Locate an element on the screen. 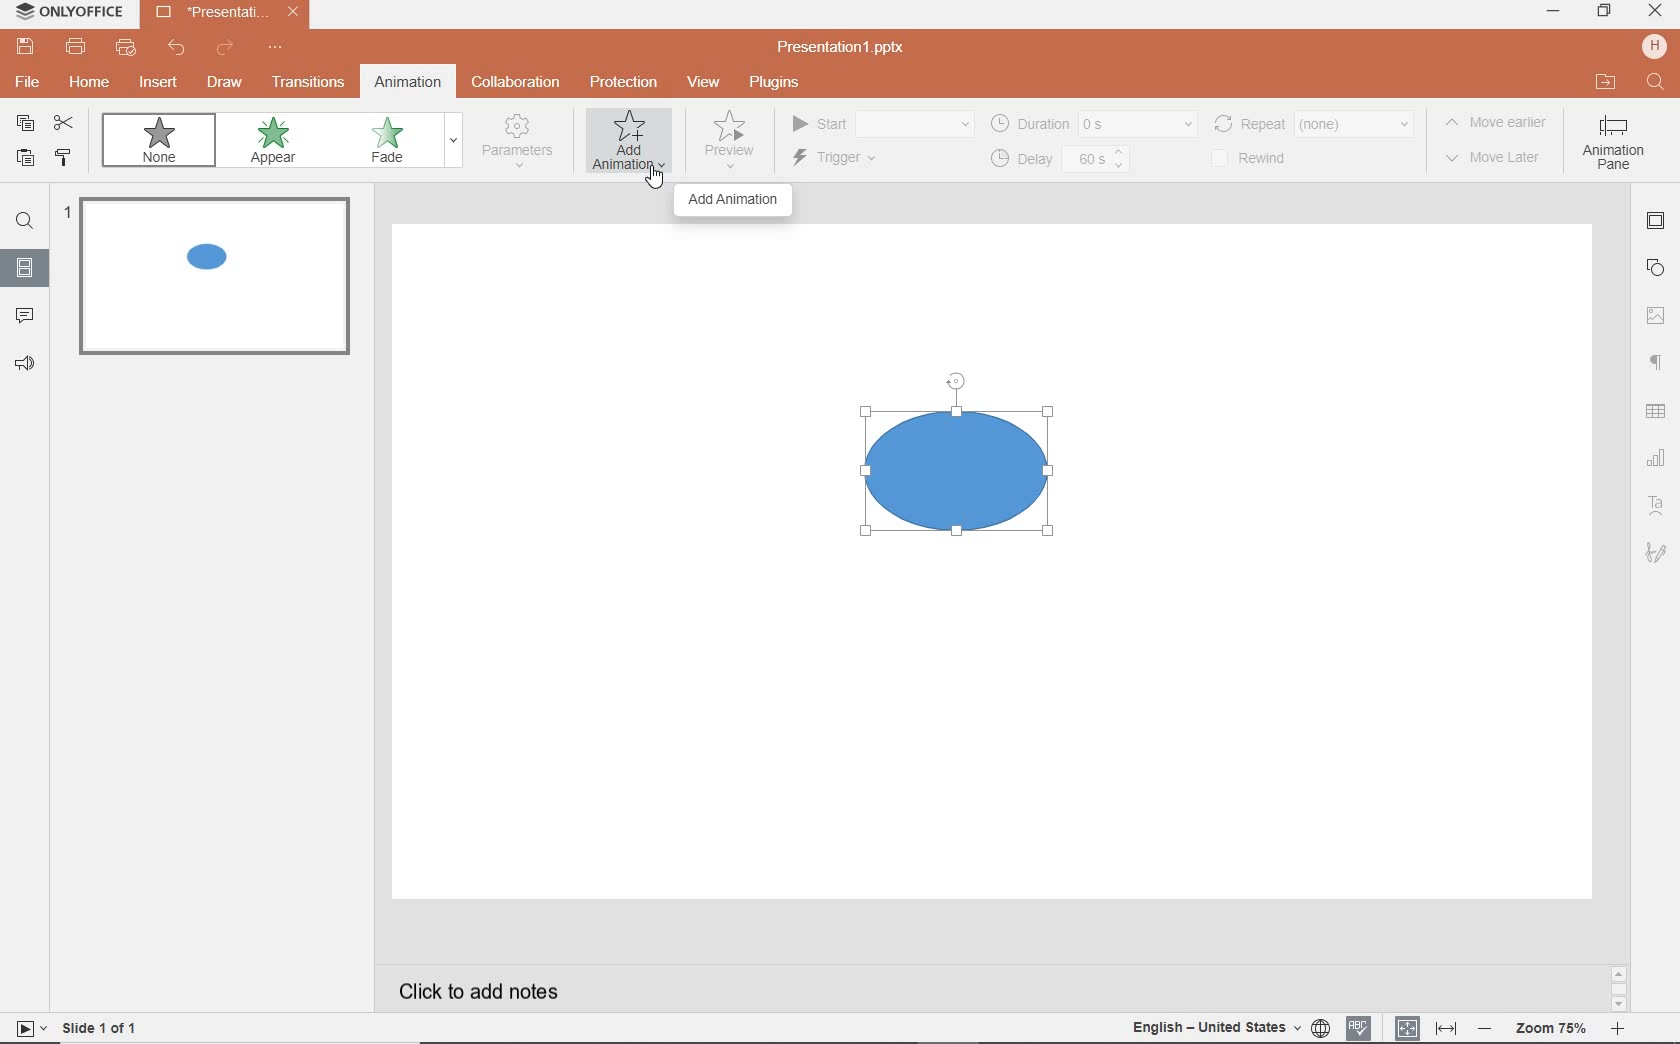  move earlier is located at coordinates (1501, 125).